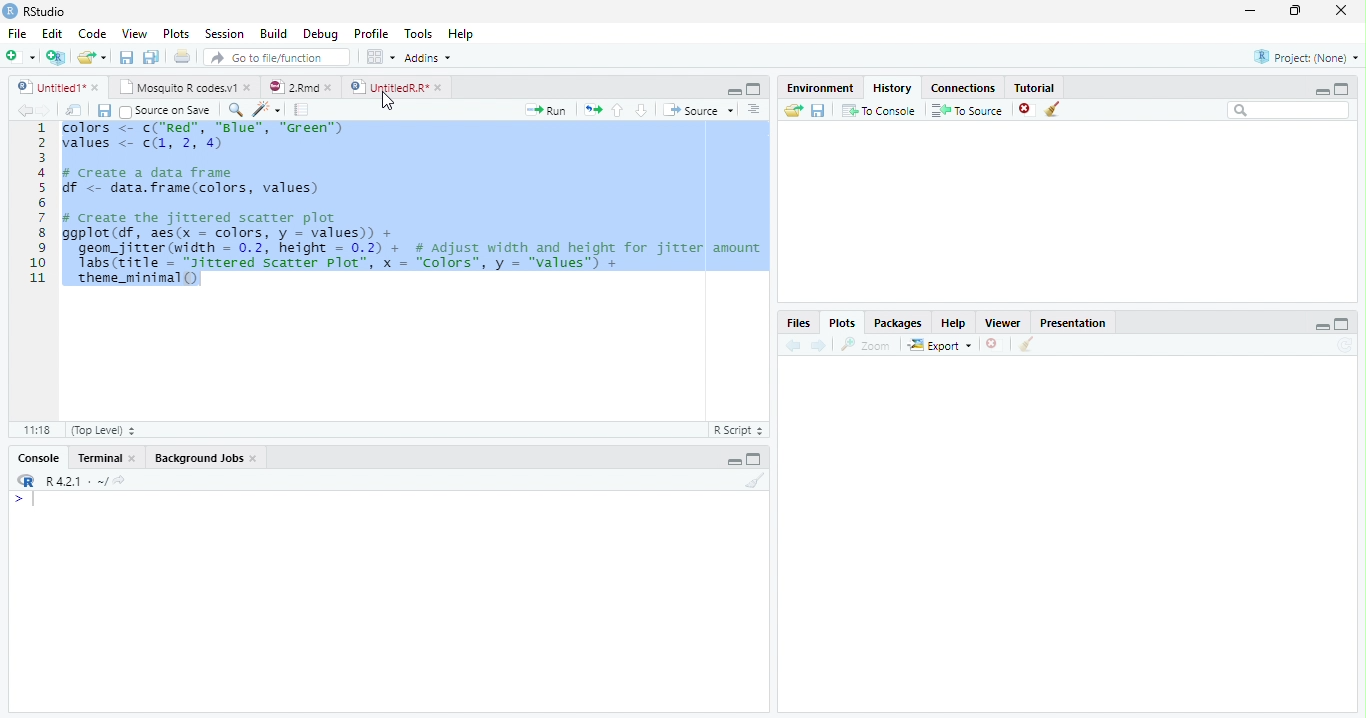 This screenshot has width=1366, height=718. Describe the element at coordinates (842, 323) in the screenshot. I see `Plots` at that location.